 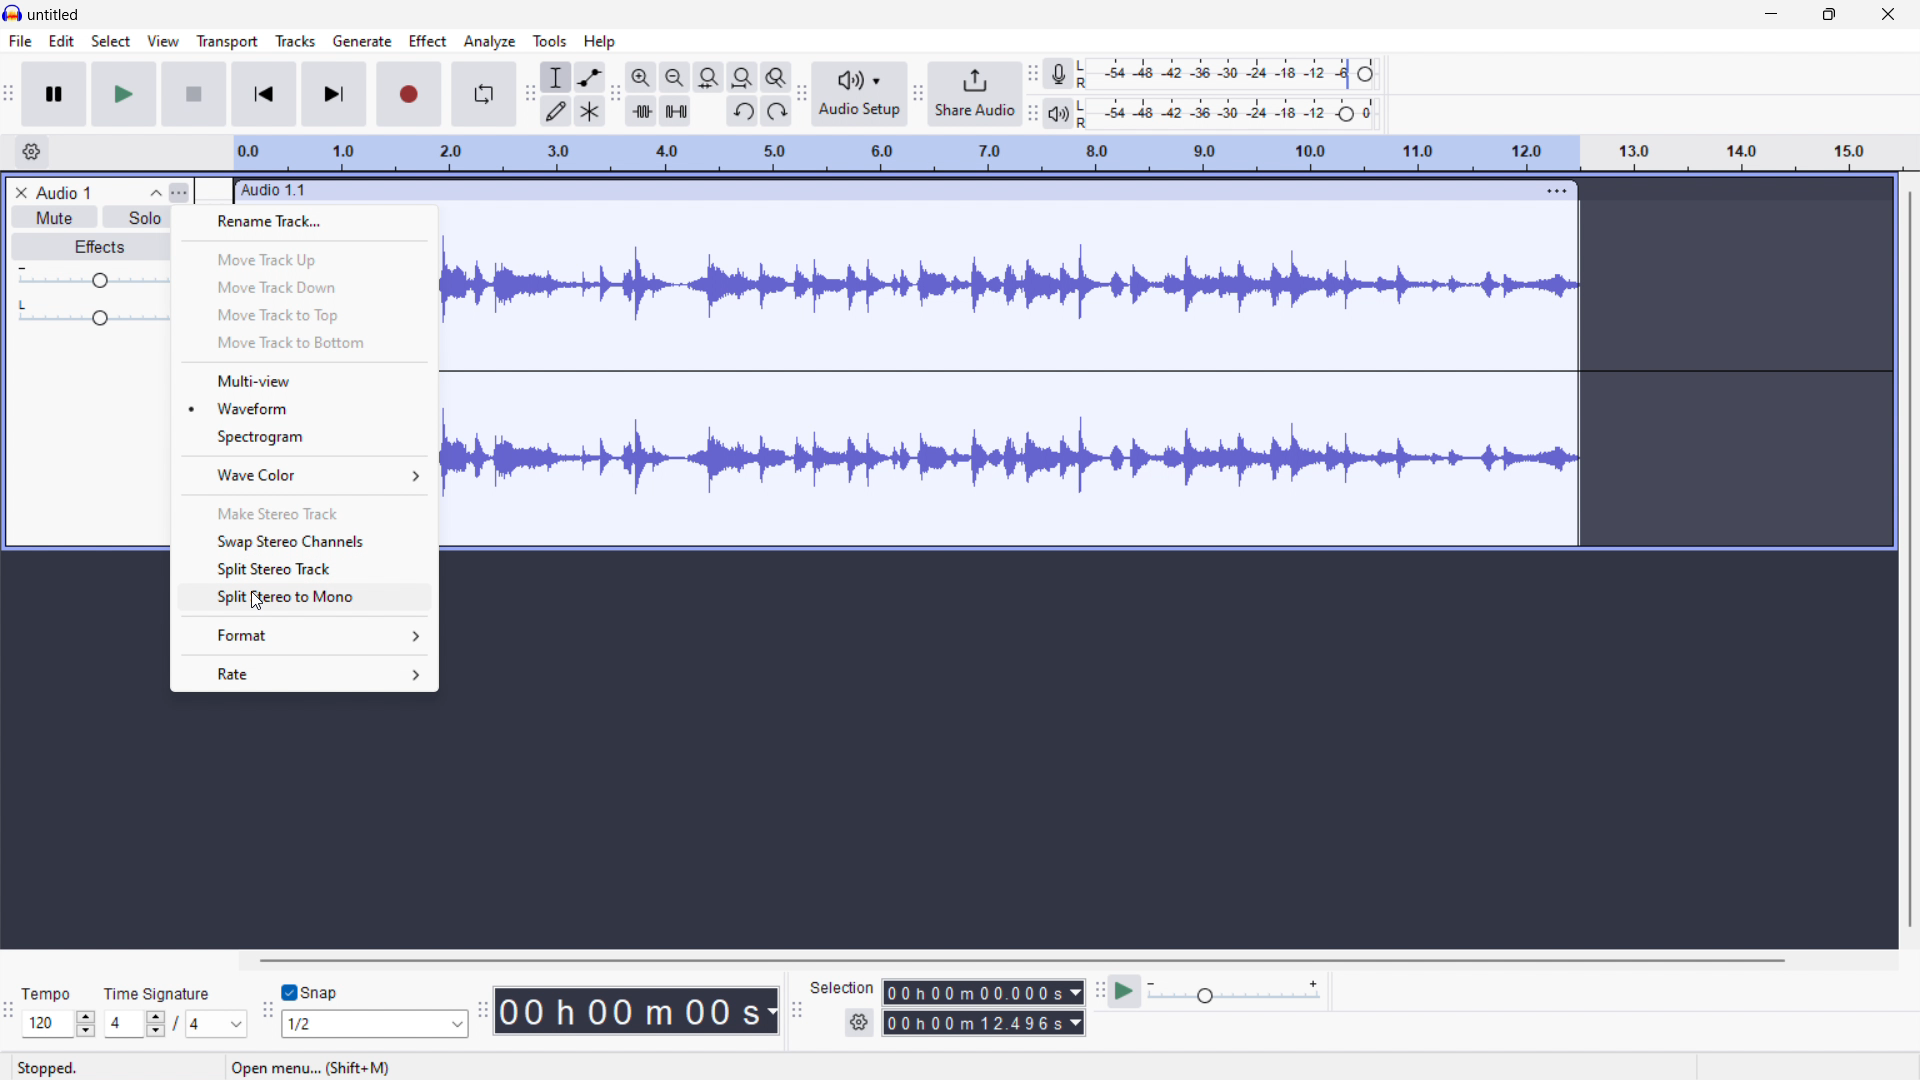 What do you see at coordinates (303, 314) in the screenshot?
I see `move track to top` at bounding box center [303, 314].